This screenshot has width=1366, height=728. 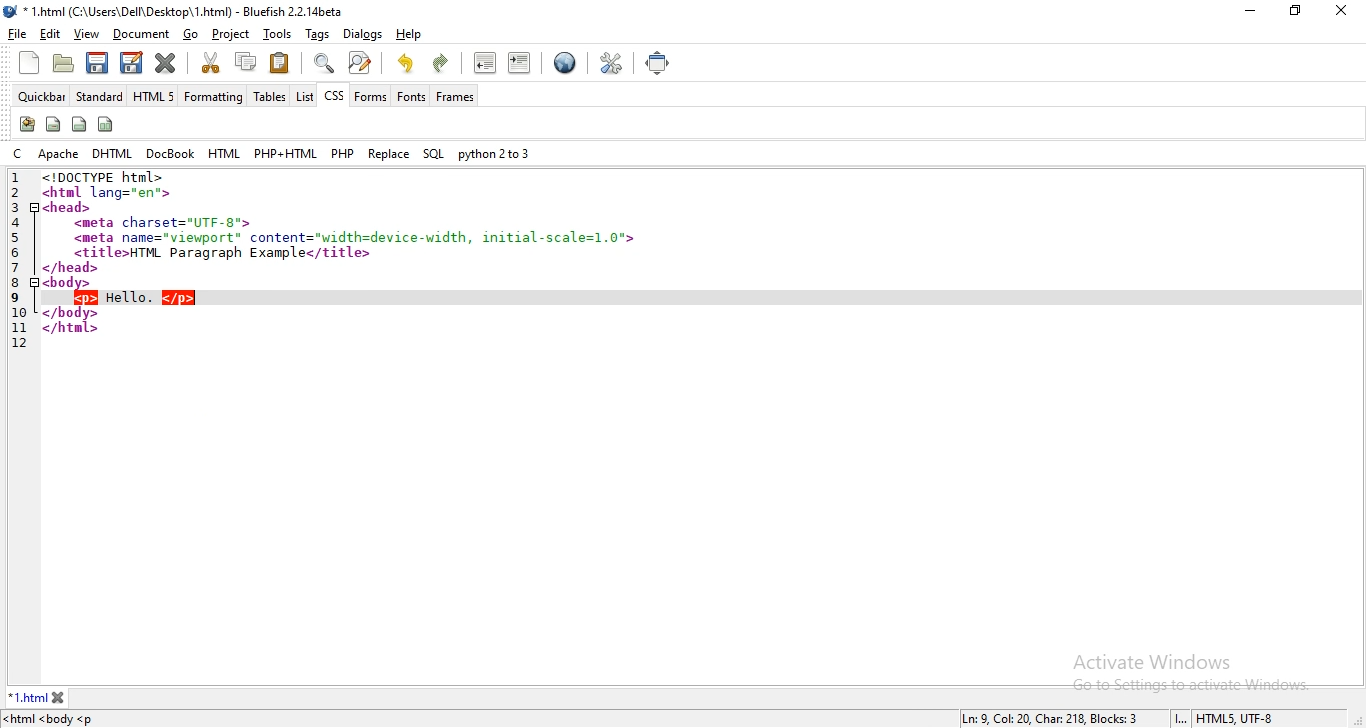 What do you see at coordinates (153, 94) in the screenshot?
I see `HTML 5` at bounding box center [153, 94].